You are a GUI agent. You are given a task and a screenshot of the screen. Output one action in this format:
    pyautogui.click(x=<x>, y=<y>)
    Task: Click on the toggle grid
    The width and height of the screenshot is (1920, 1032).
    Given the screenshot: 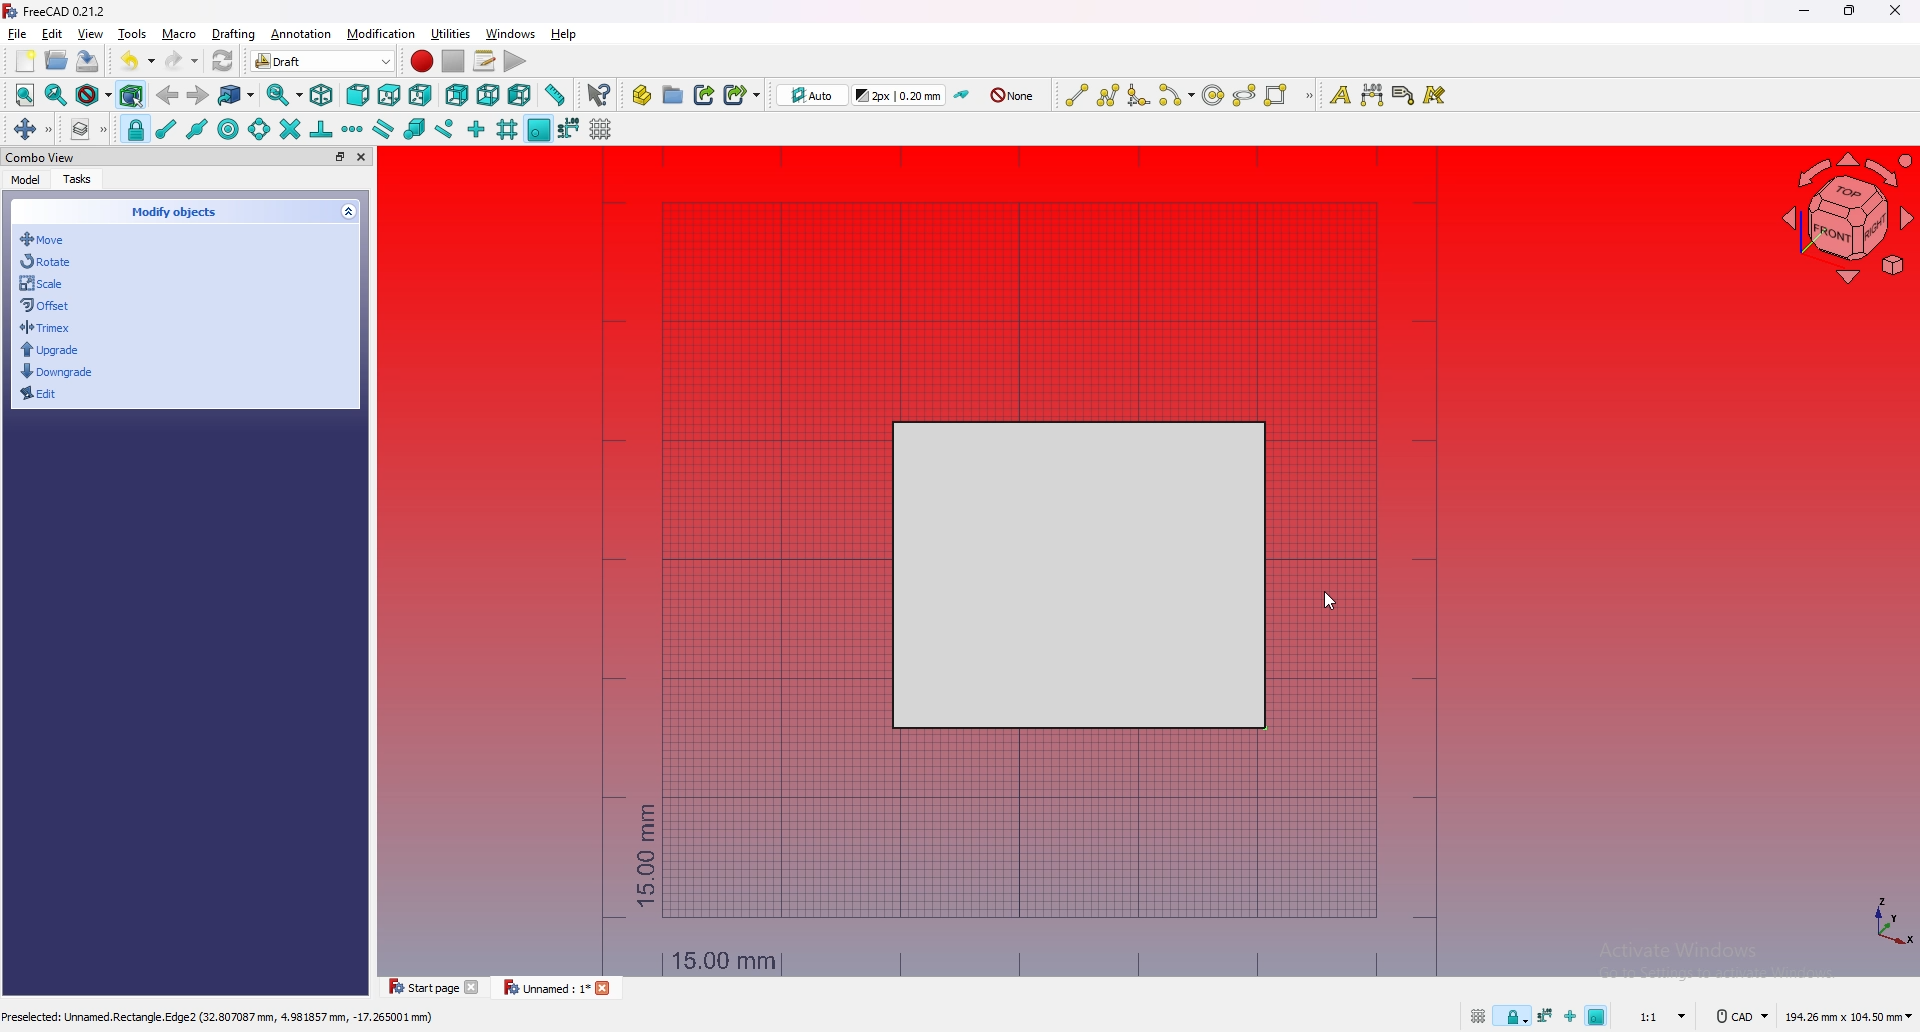 What is the action you would take?
    pyautogui.click(x=1477, y=1017)
    